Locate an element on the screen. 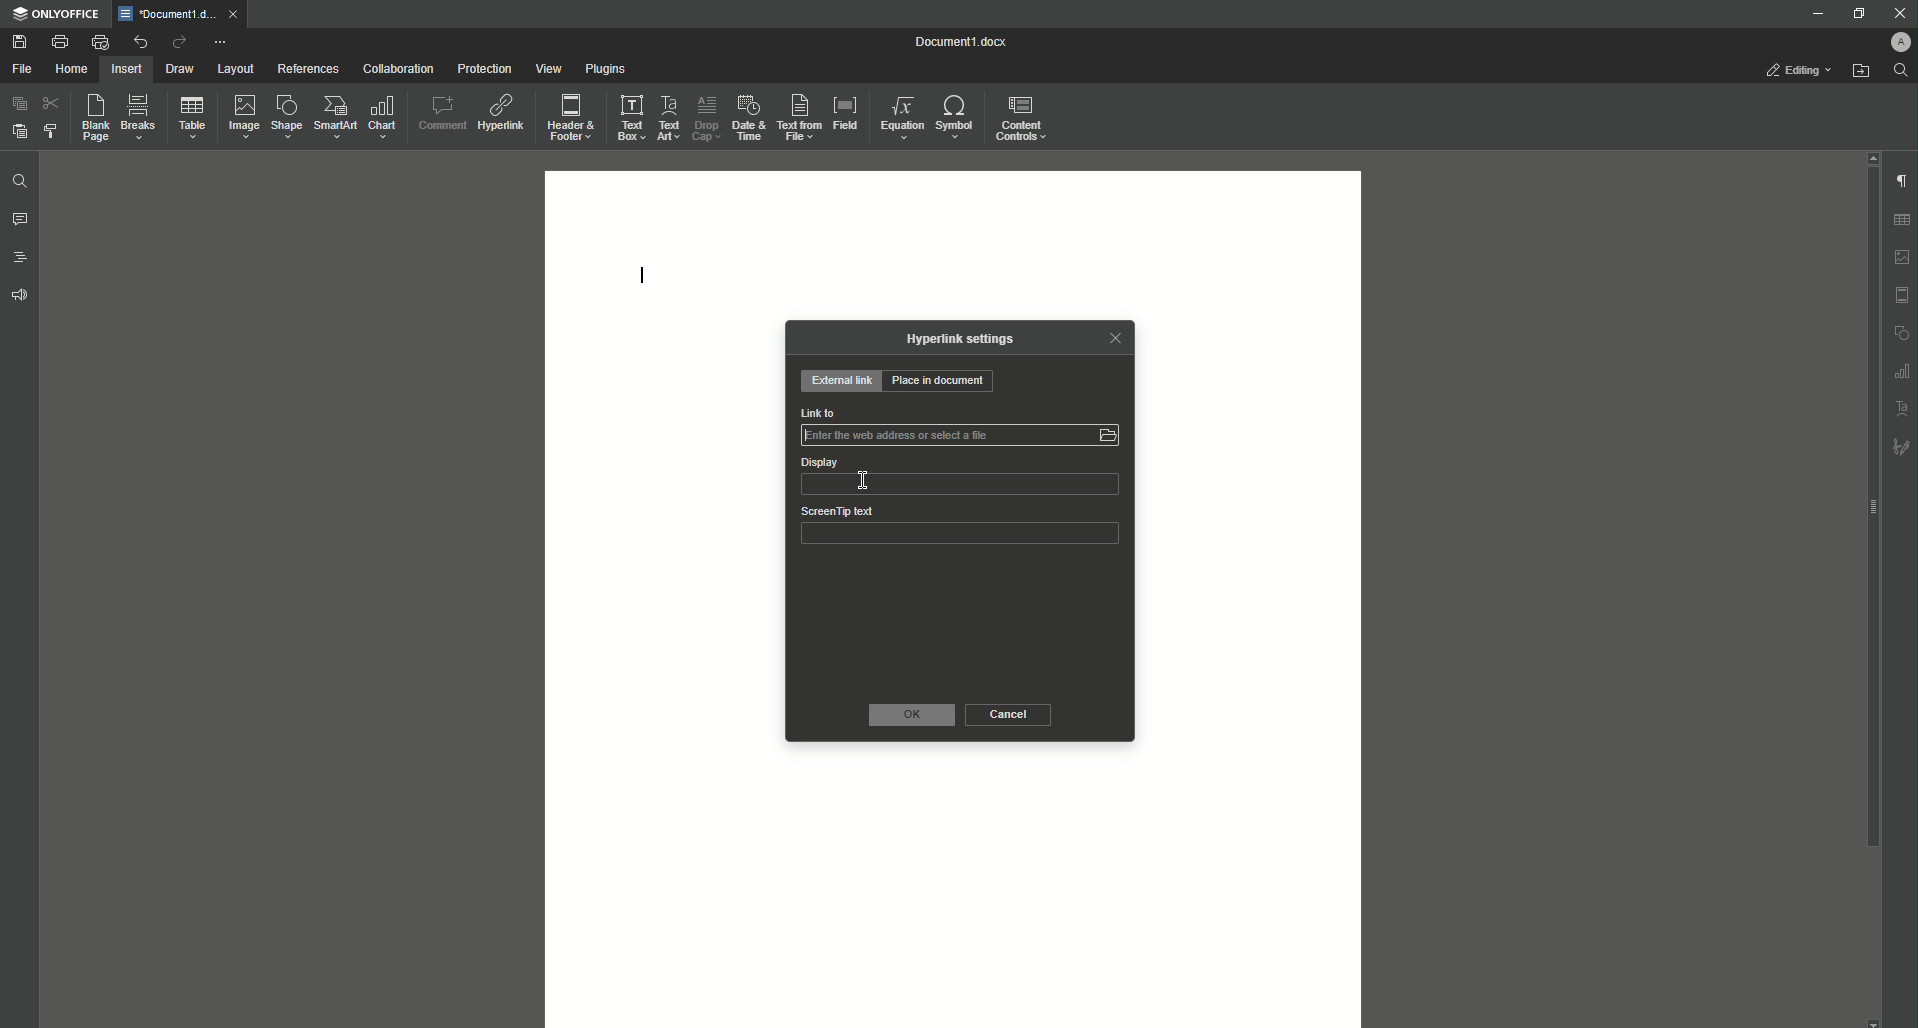  Text Box is located at coordinates (632, 117).